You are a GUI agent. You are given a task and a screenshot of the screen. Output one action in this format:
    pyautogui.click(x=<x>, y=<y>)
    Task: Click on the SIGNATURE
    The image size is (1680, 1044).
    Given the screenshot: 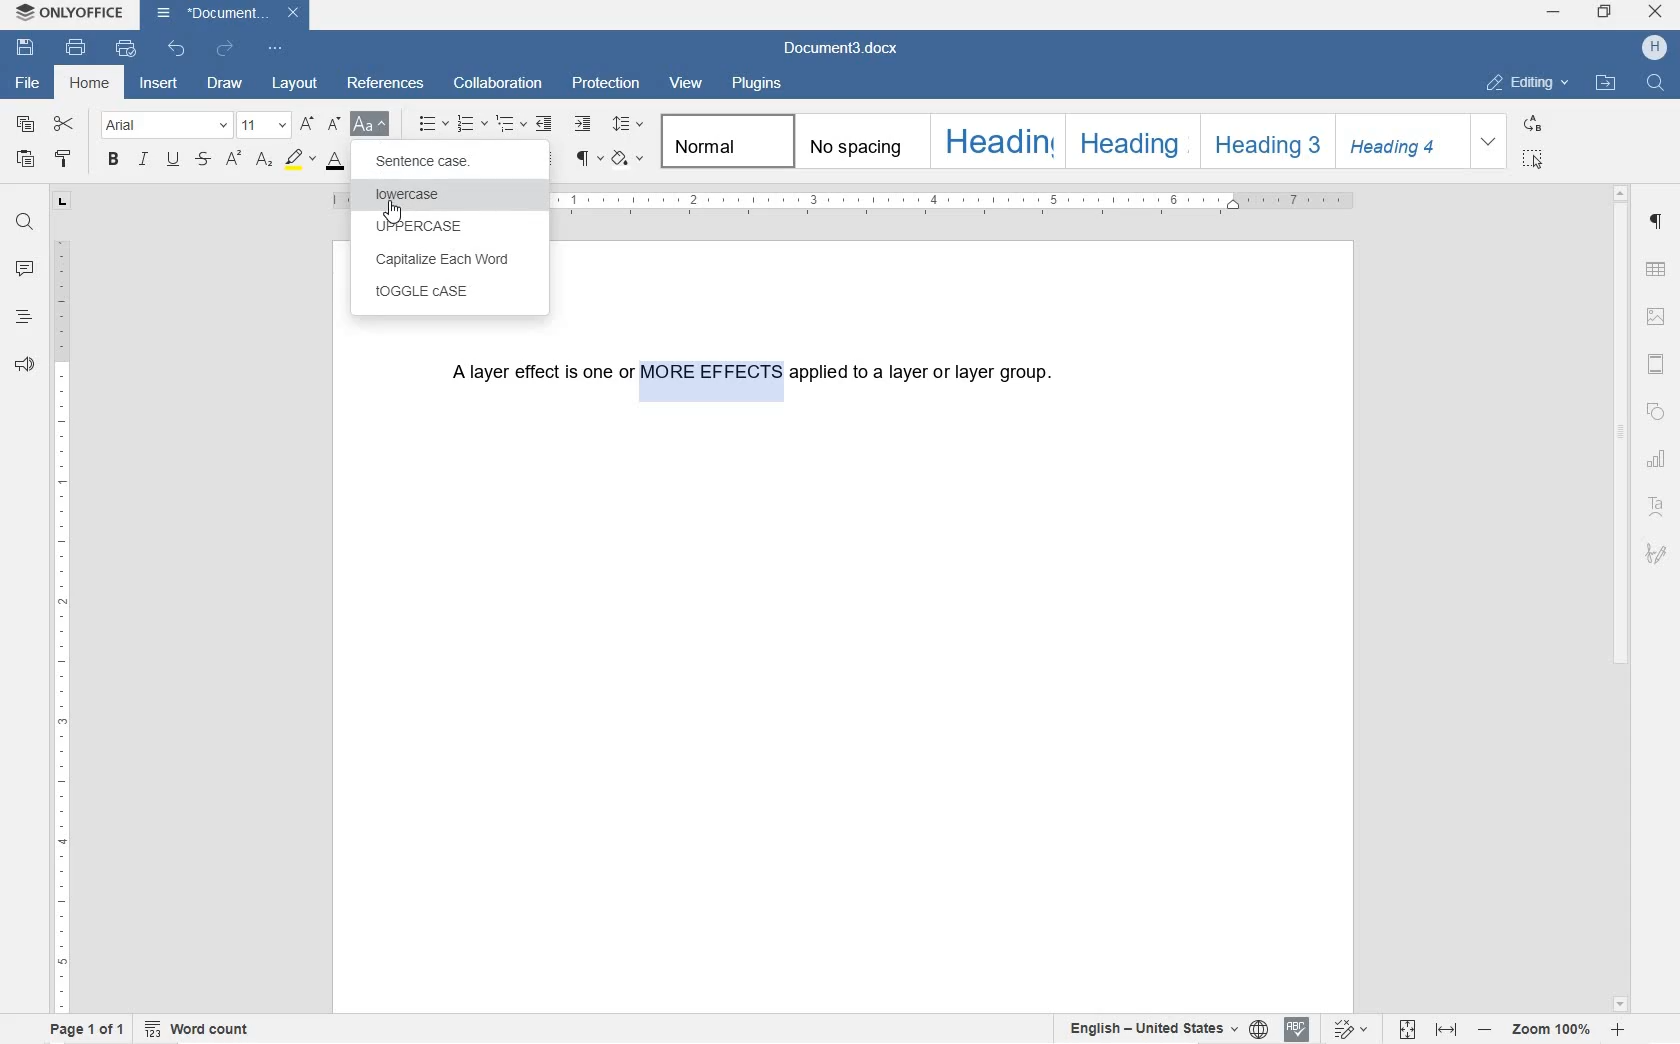 What is the action you would take?
    pyautogui.click(x=1657, y=551)
    